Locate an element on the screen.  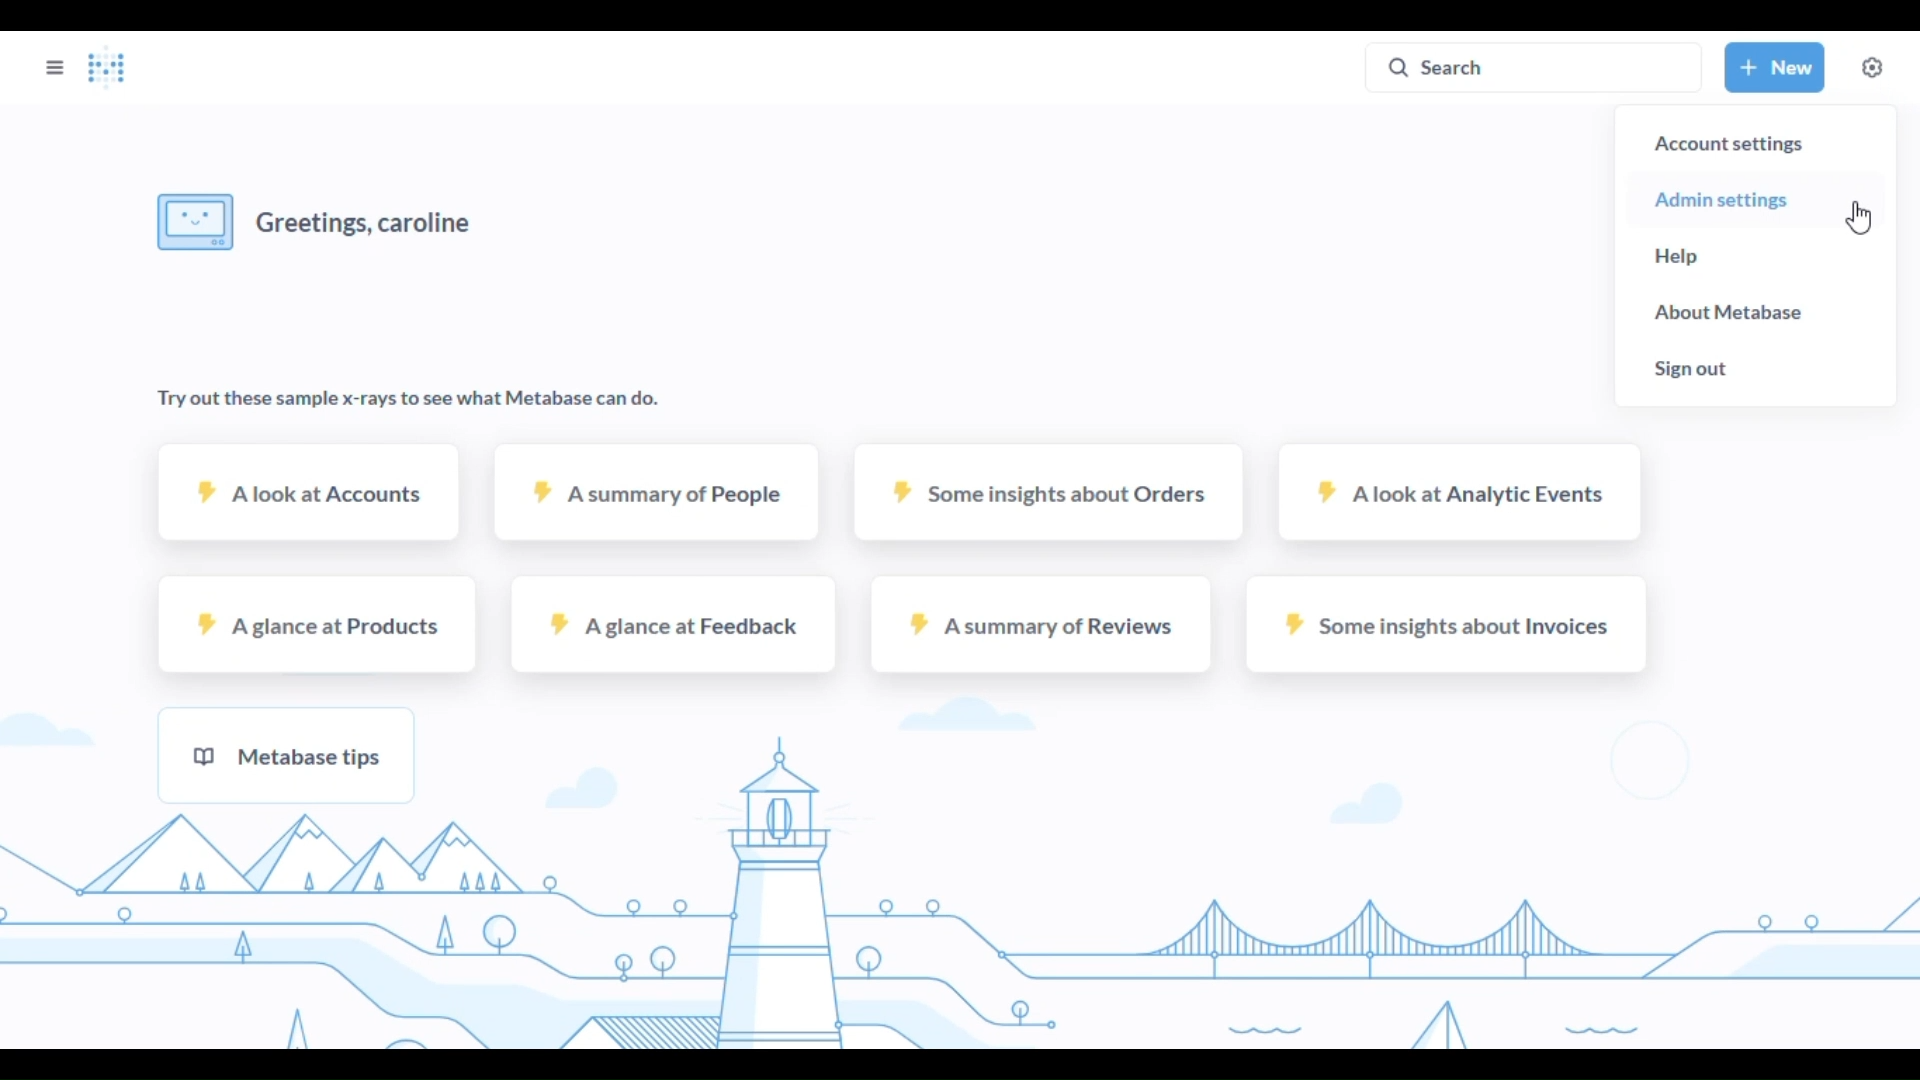
new is located at coordinates (1776, 66).